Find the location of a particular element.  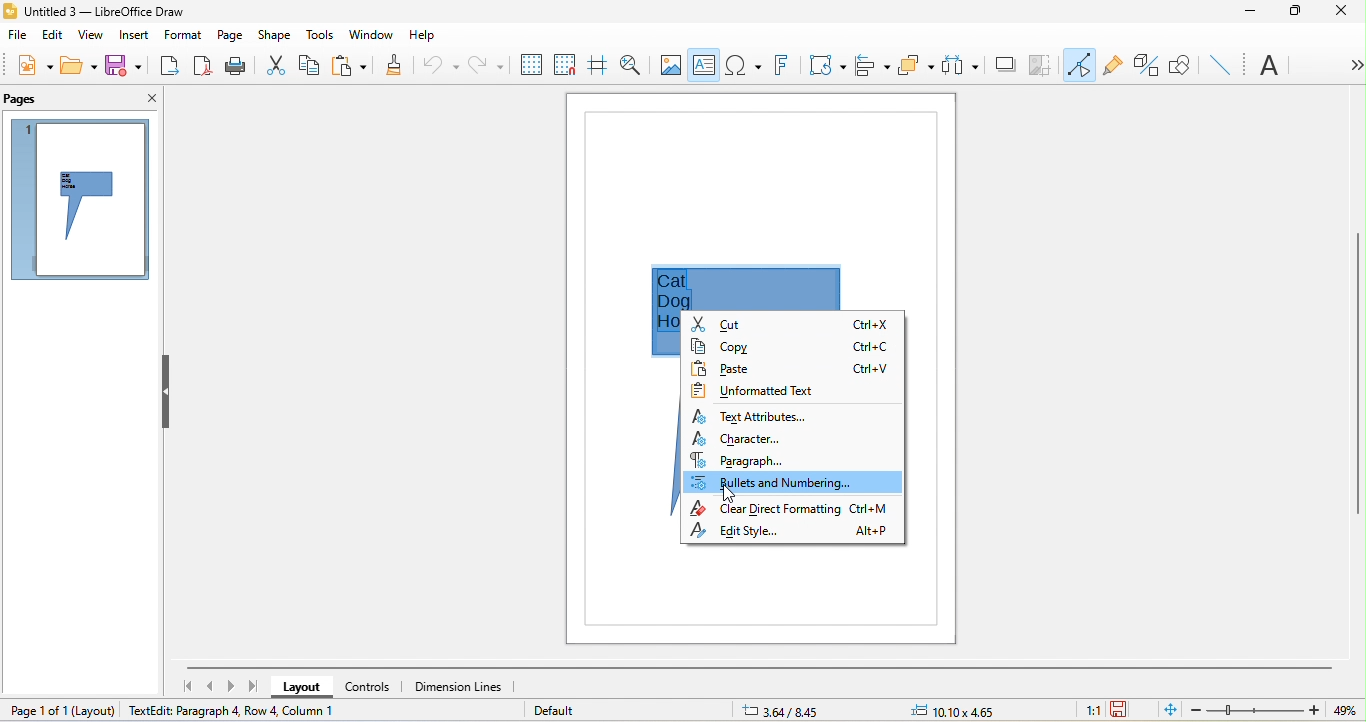

view is located at coordinates (89, 37).